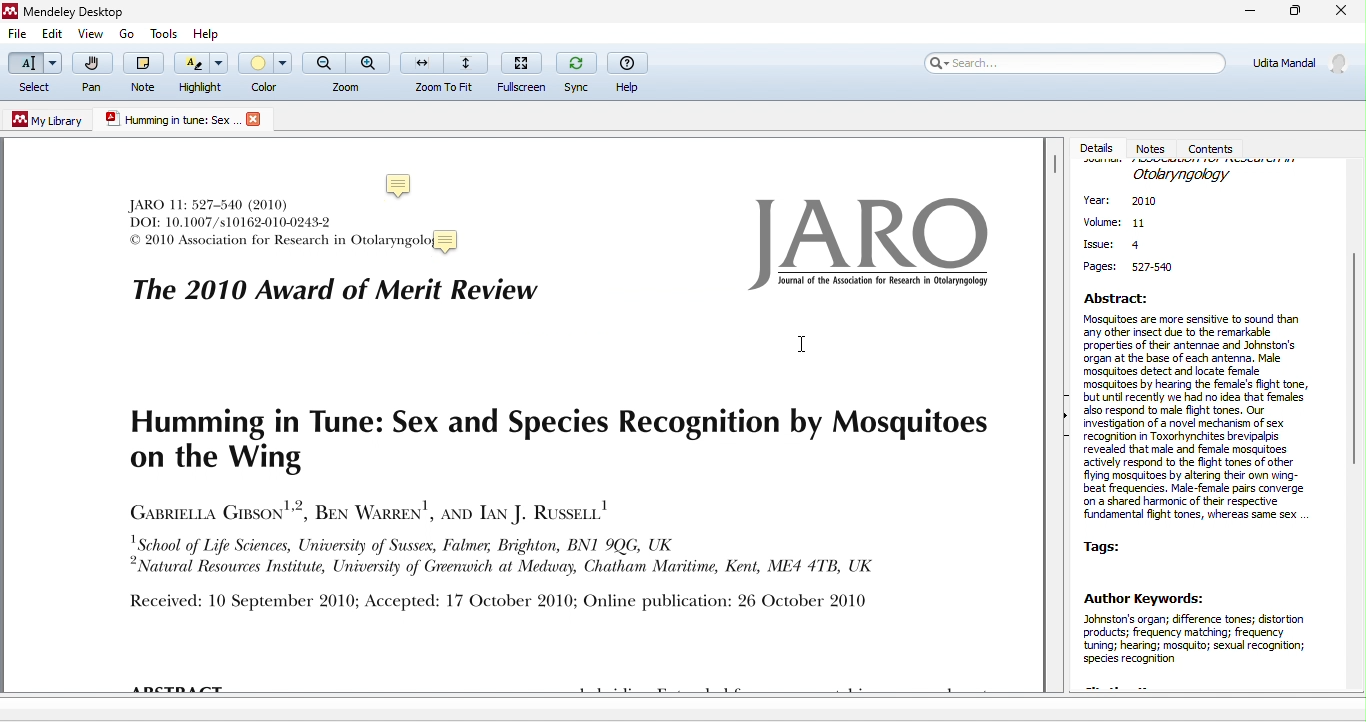 The height and width of the screenshot is (722, 1366). What do you see at coordinates (208, 34) in the screenshot?
I see `help` at bounding box center [208, 34].